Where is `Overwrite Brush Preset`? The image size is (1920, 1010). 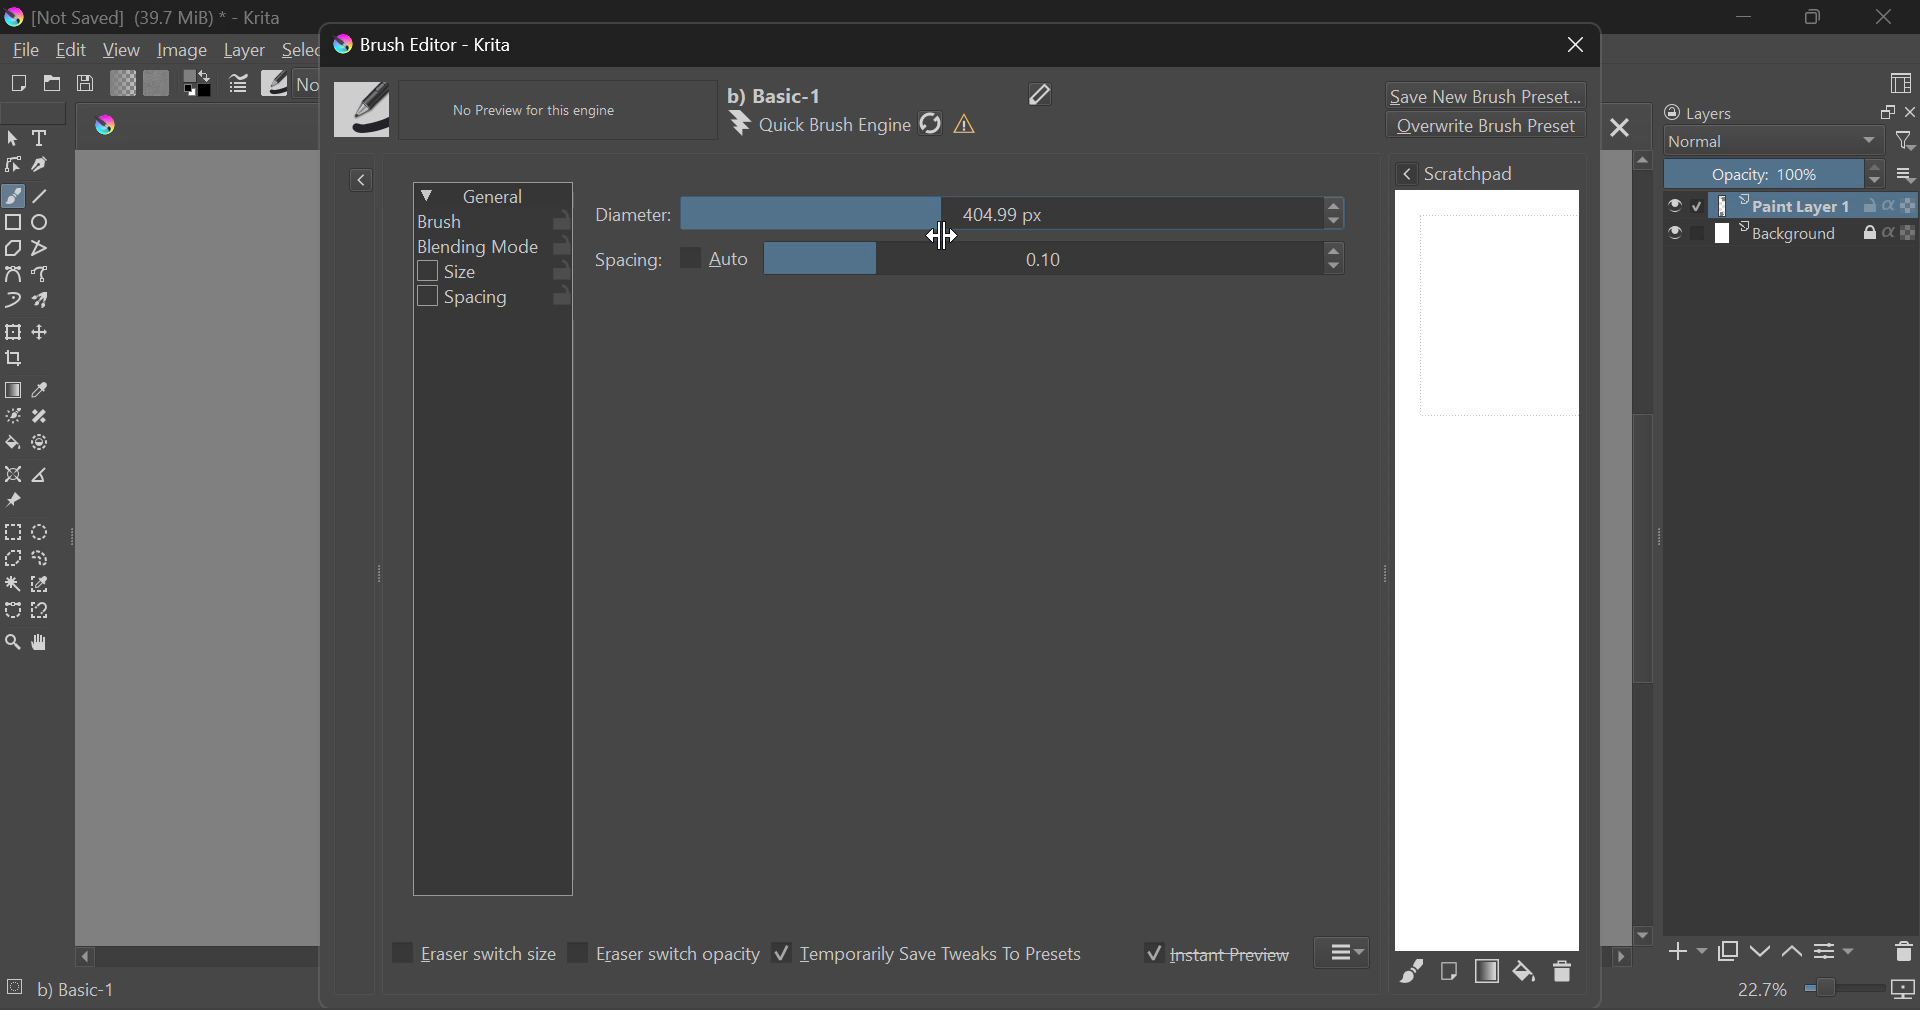
Overwrite Brush Preset is located at coordinates (1484, 125).